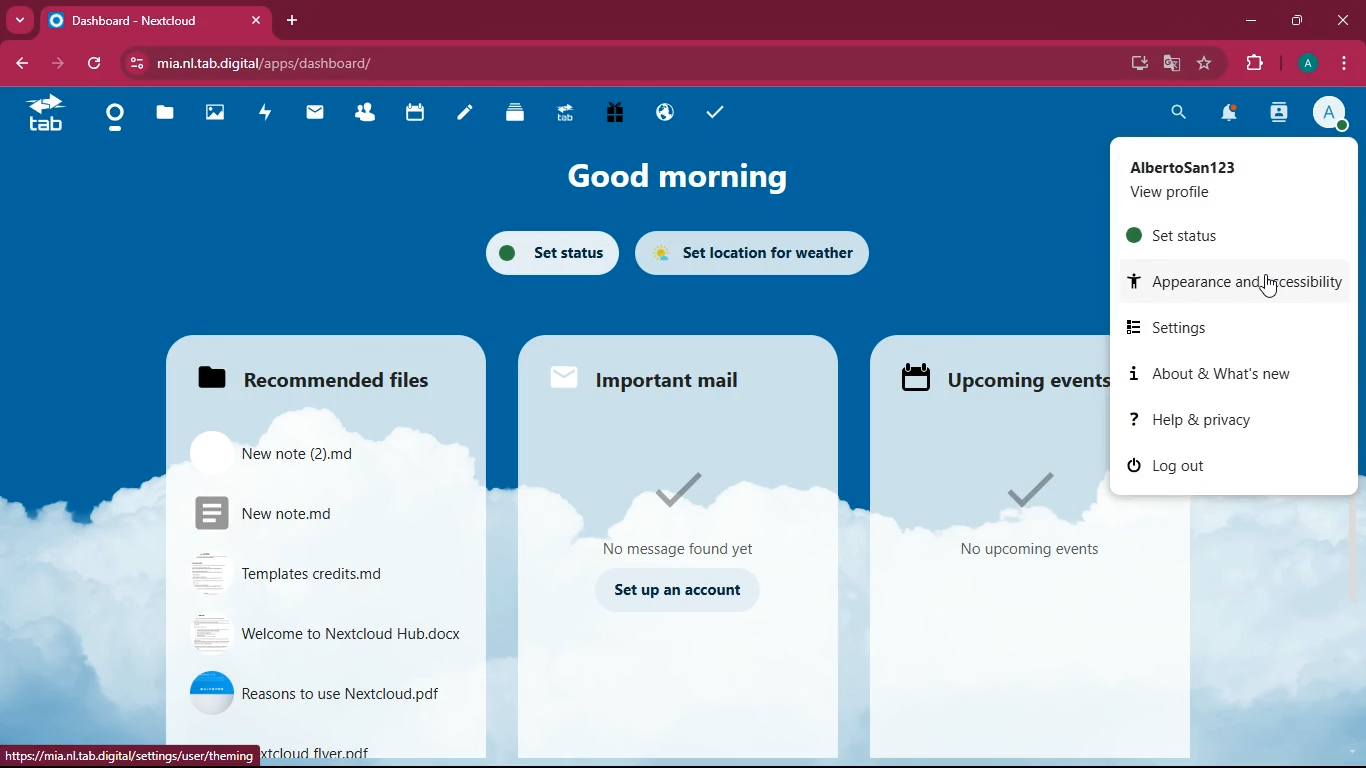  What do you see at coordinates (683, 591) in the screenshot?
I see `set up an account` at bounding box center [683, 591].